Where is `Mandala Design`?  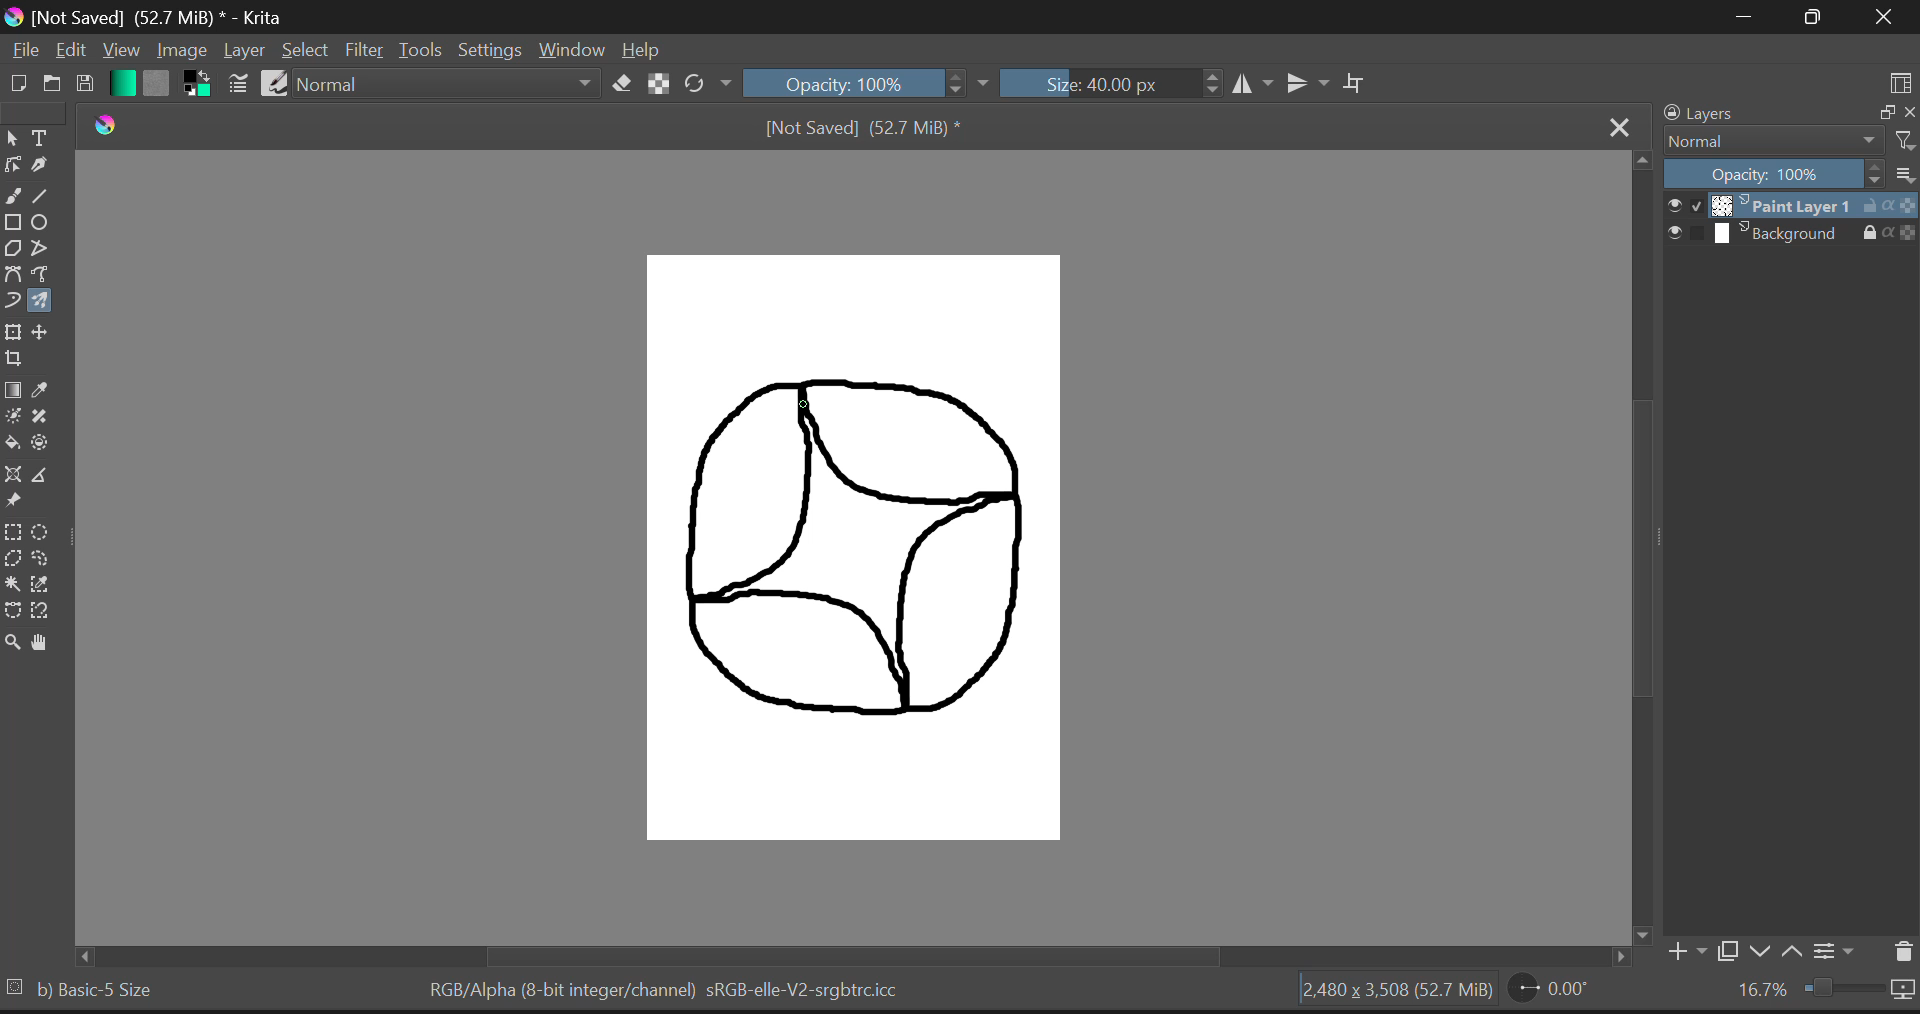
Mandala Design is located at coordinates (857, 559).